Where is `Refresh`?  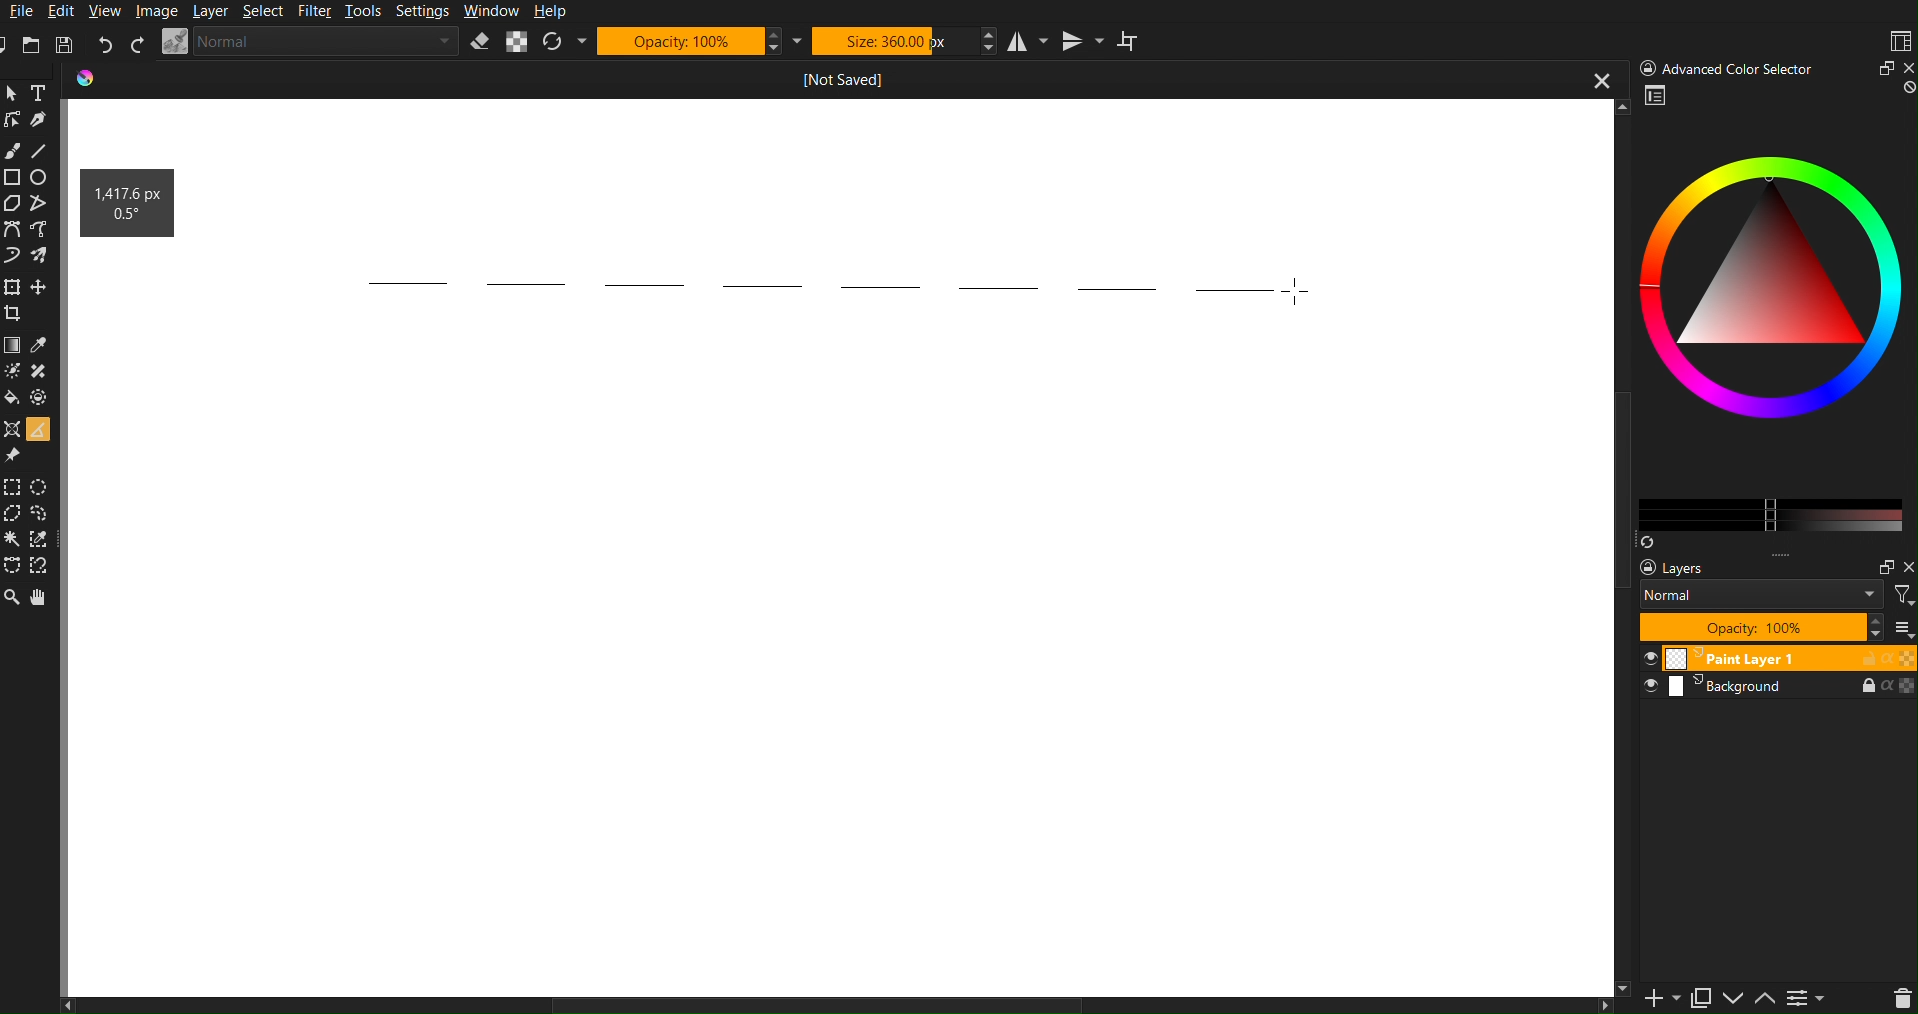 Refresh is located at coordinates (563, 42).